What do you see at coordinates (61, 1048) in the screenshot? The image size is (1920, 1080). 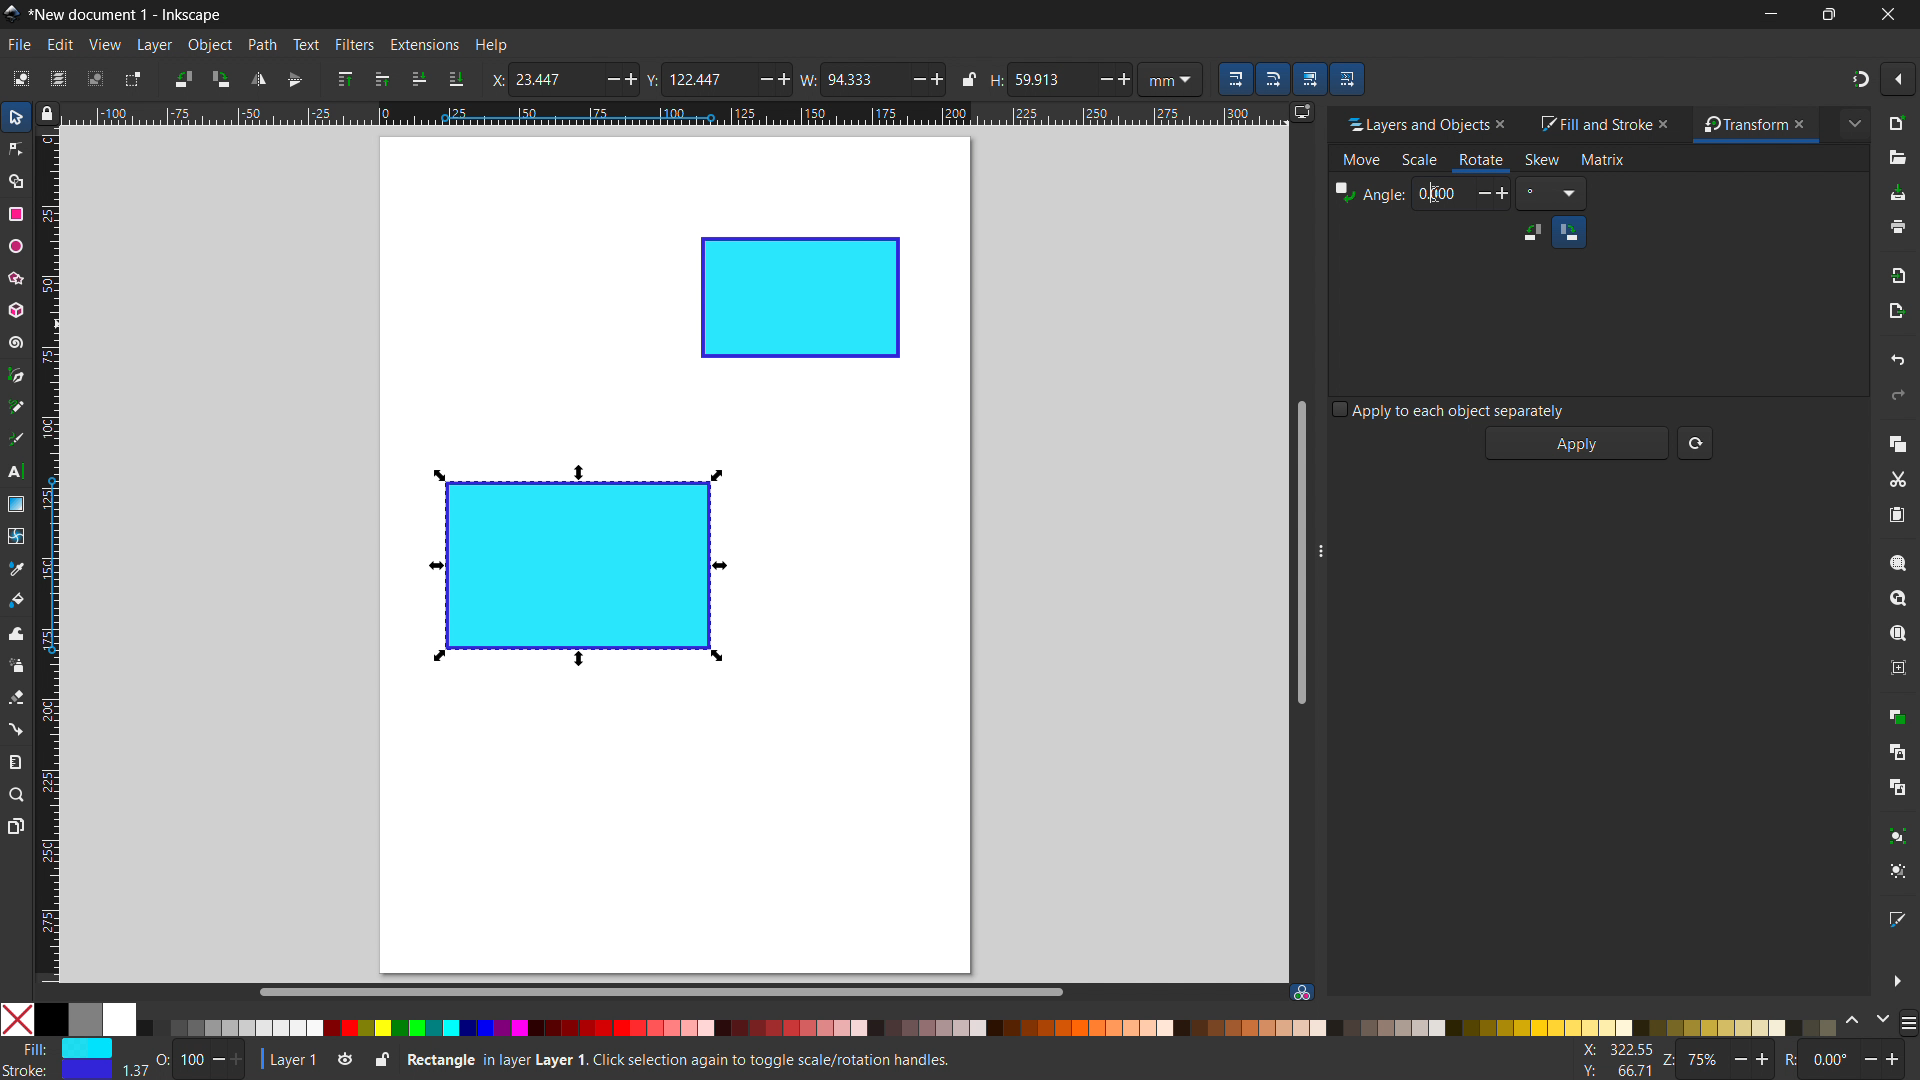 I see `Fill` at bounding box center [61, 1048].